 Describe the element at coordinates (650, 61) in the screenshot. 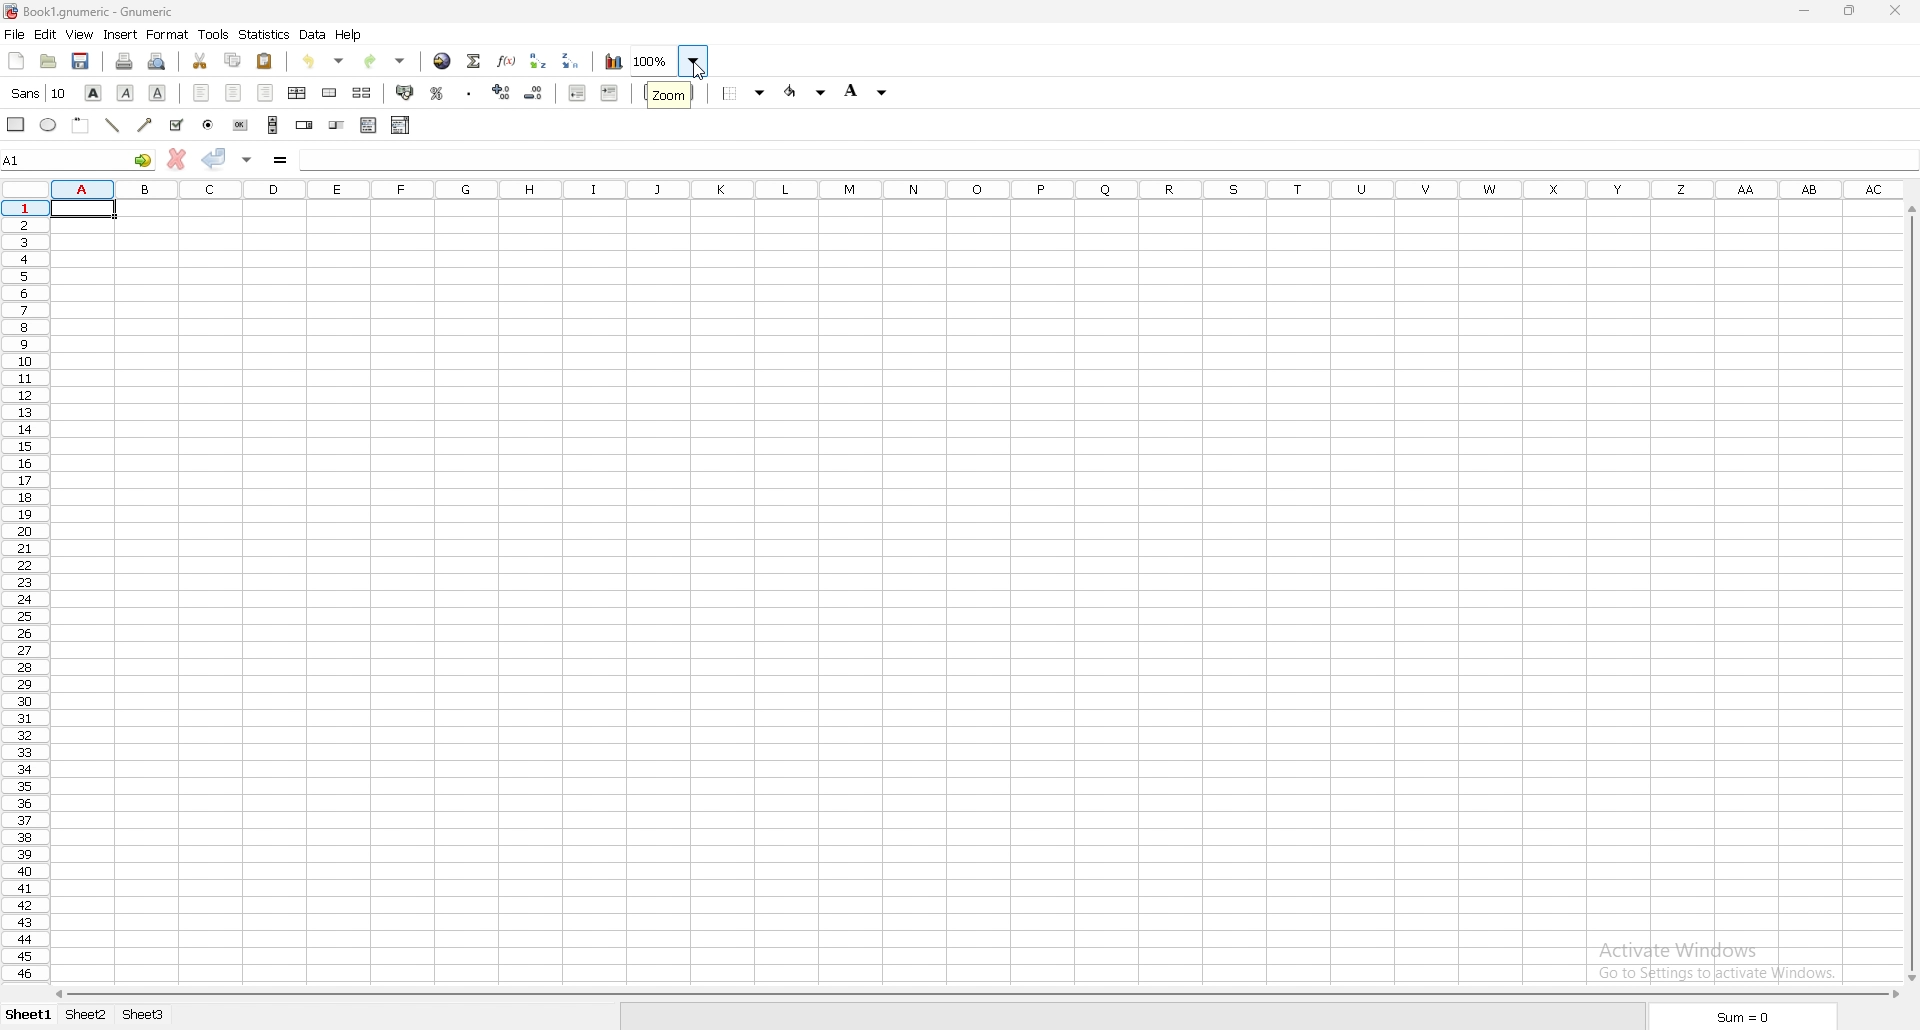

I see `zoom 100%` at that location.